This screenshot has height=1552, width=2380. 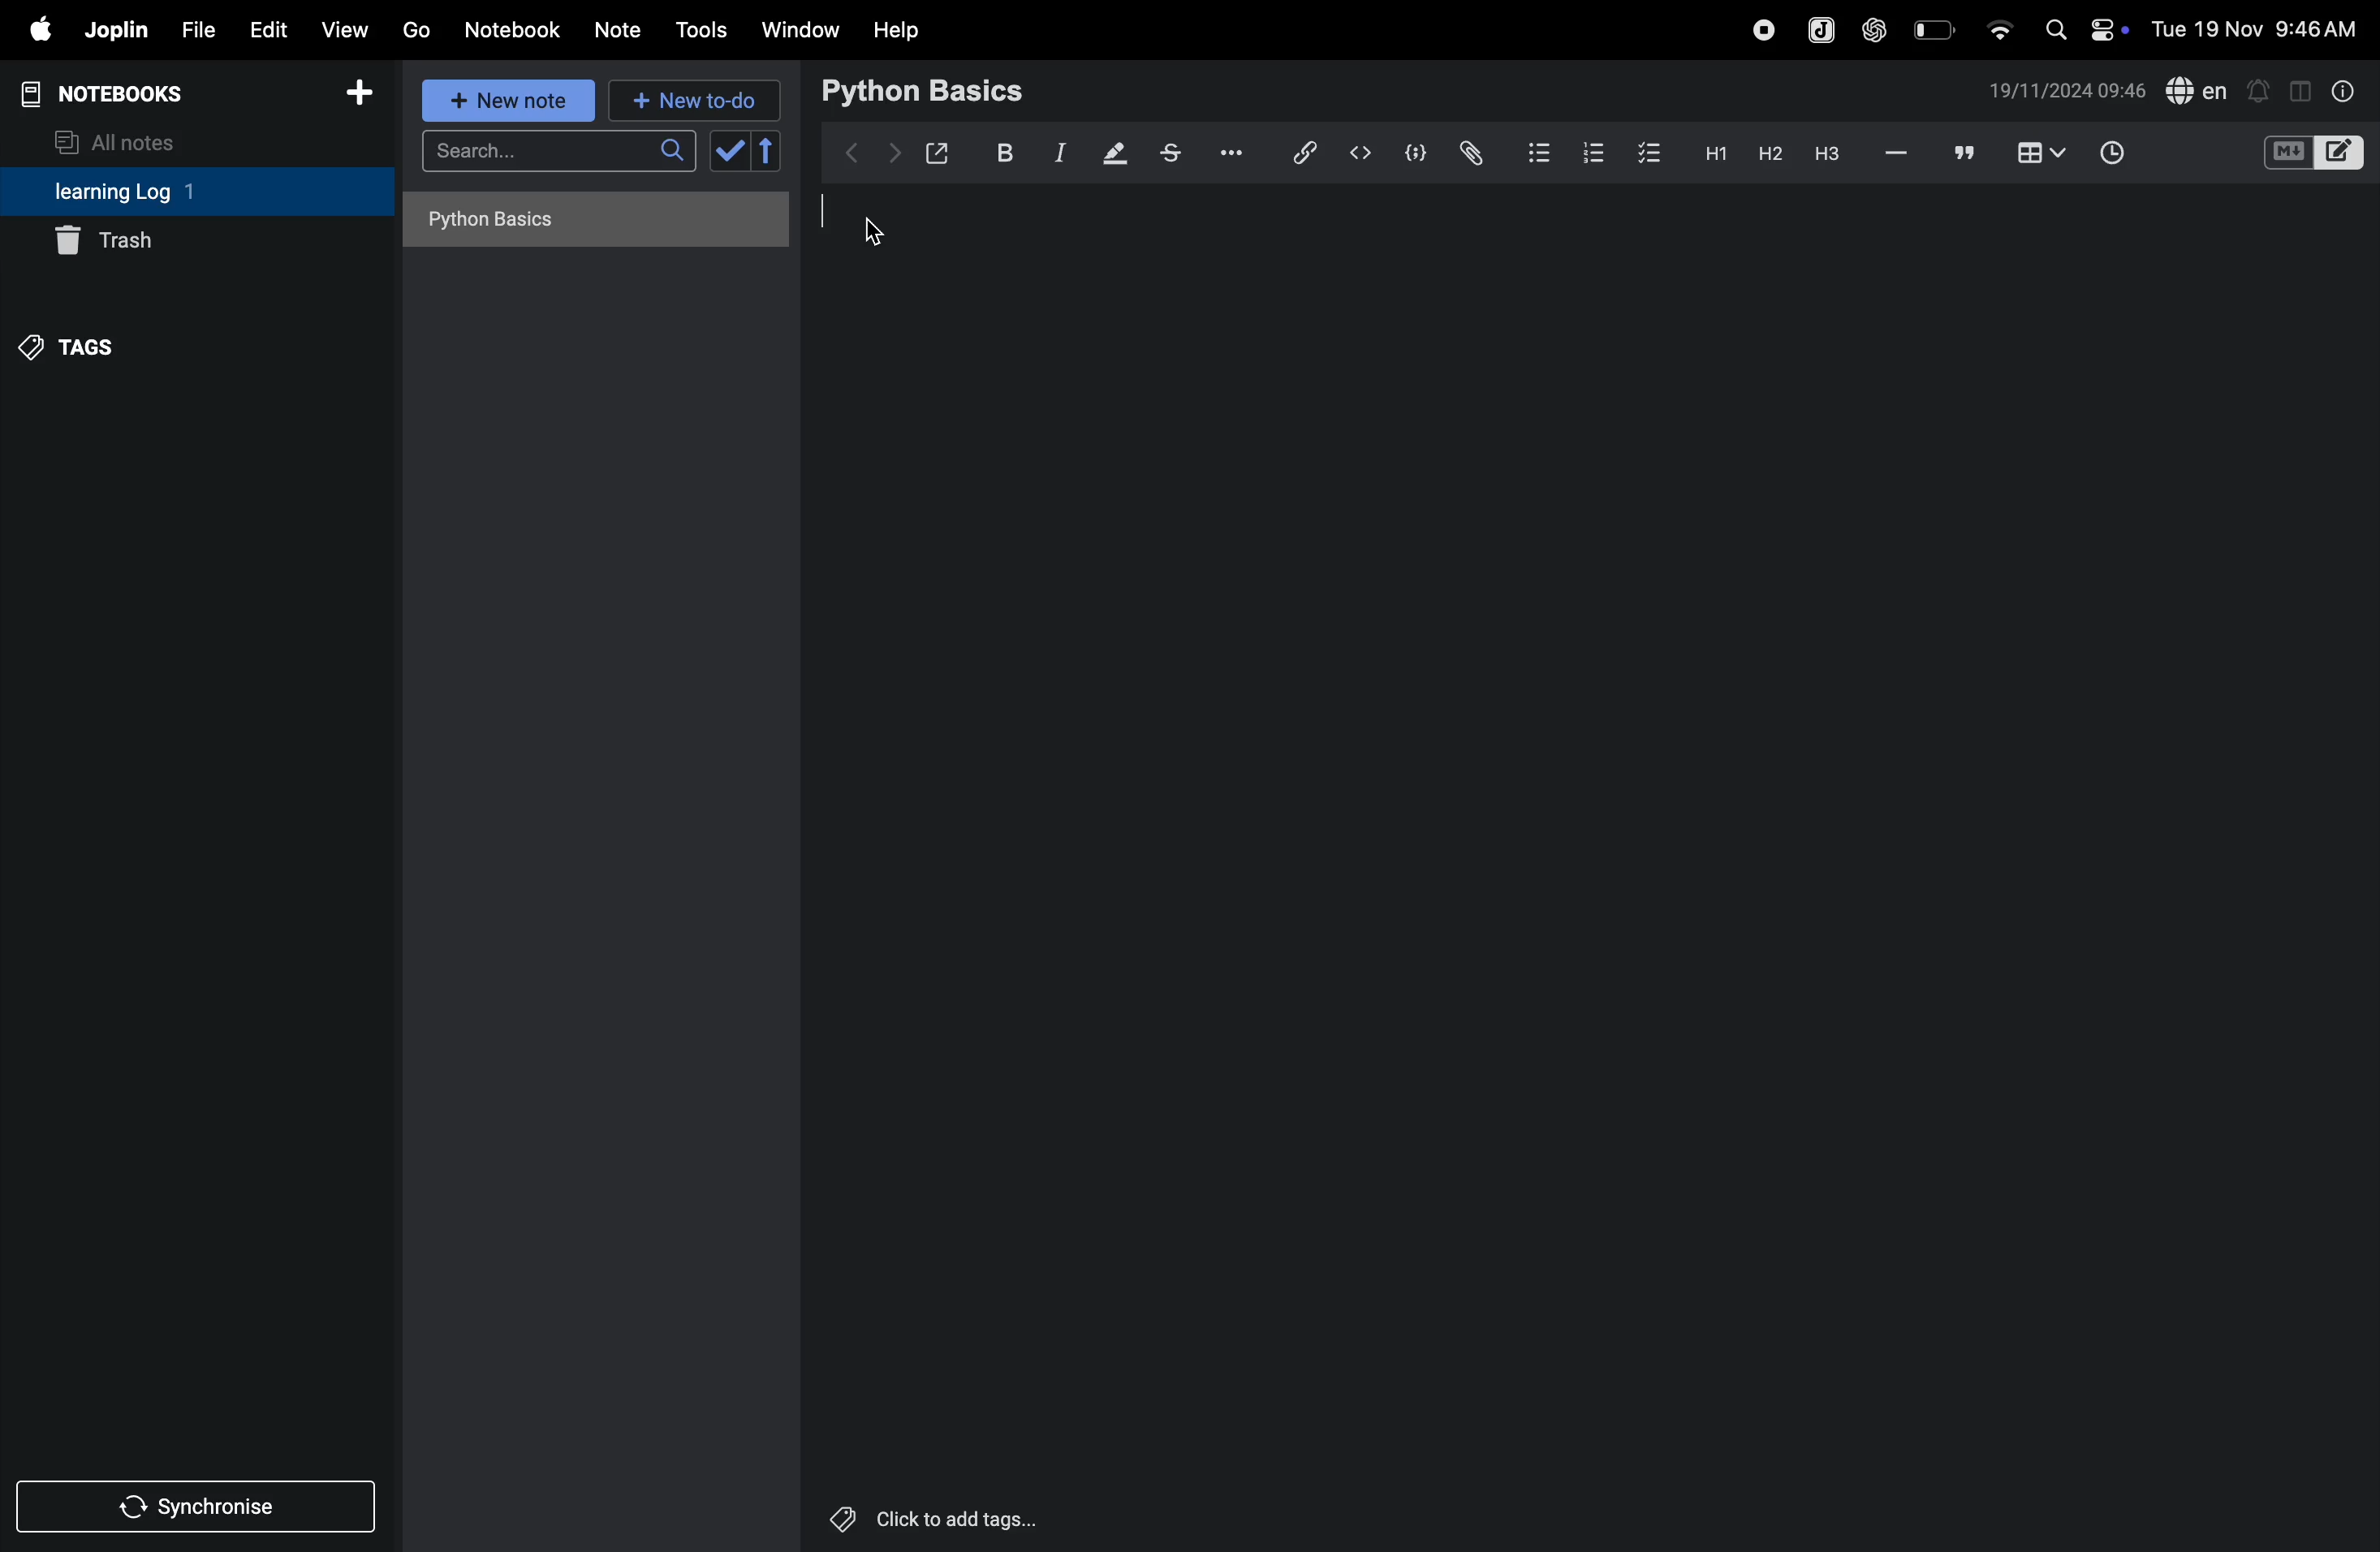 What do you see at coordinates (32, 31) in the screenshot?
I see `apple menu` at bounding box center [32, 31].